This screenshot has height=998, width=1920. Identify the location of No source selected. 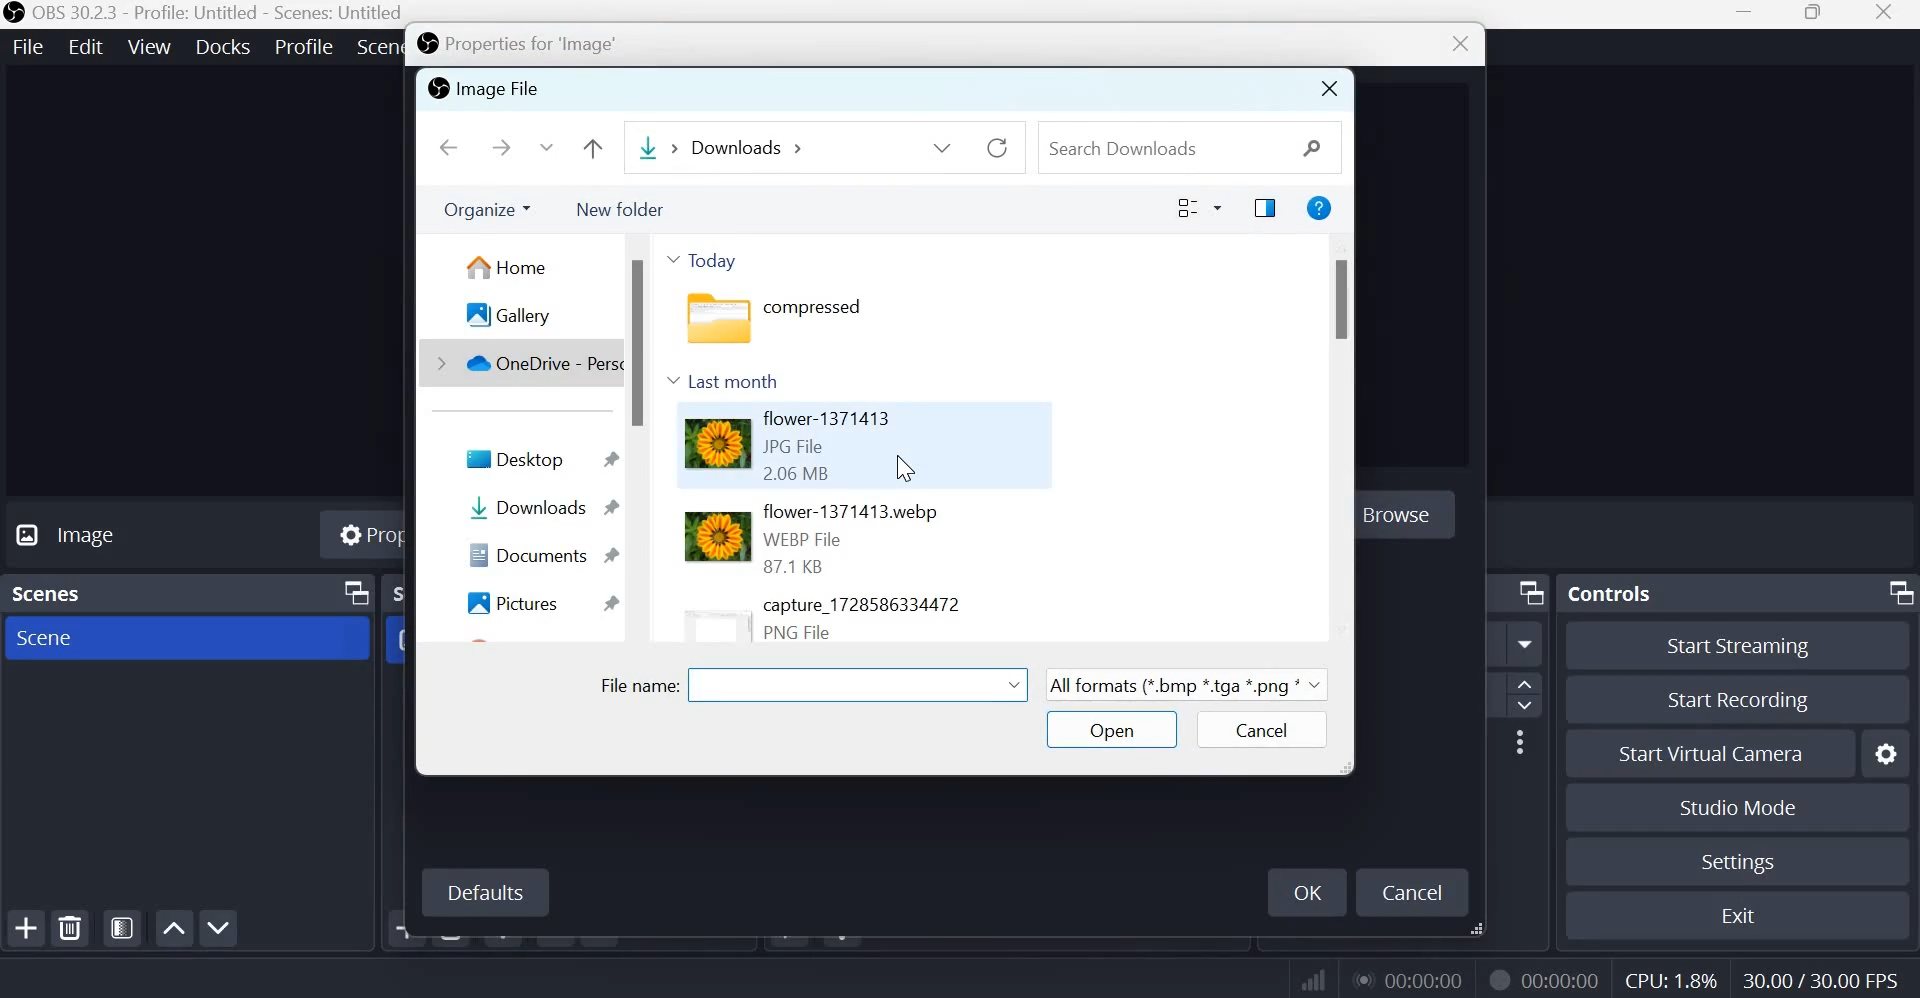
(111, 538).